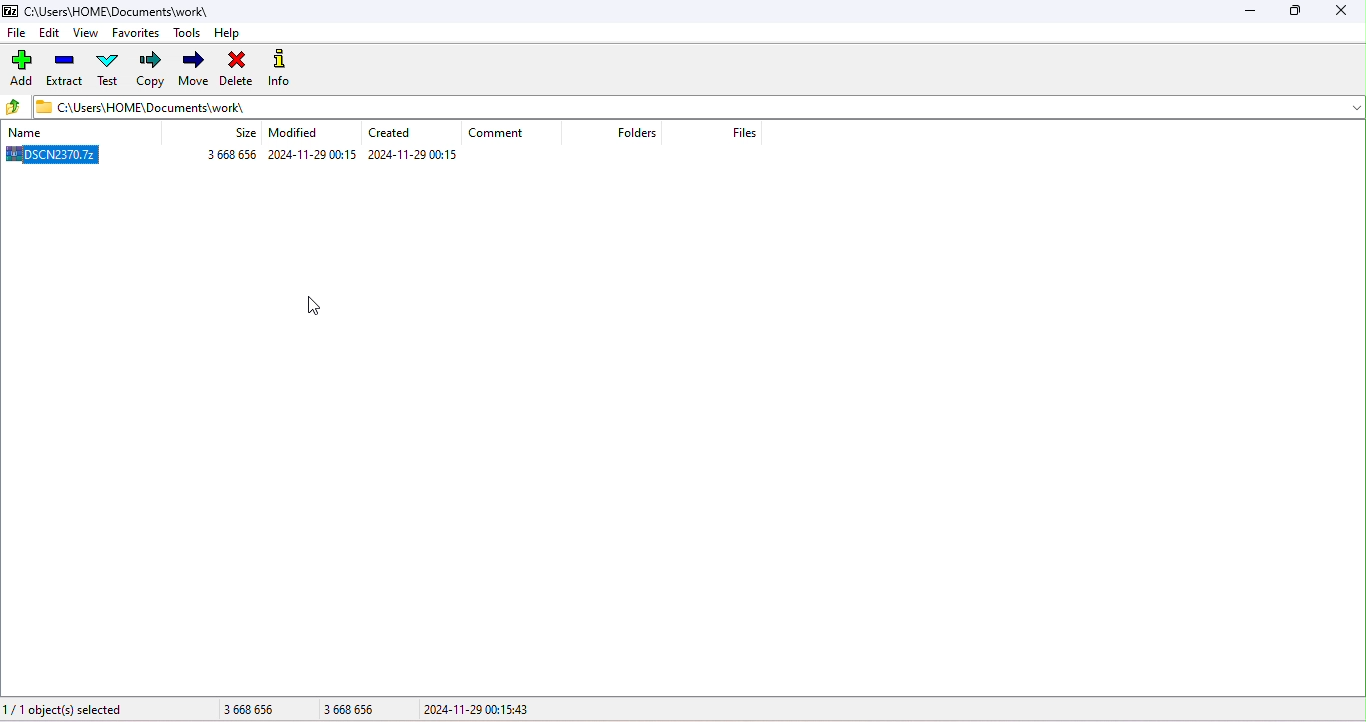 The image size is (1366, 722). What do you see at coordinates (17, 32) in the screenshot?
I see `file` at bounding box center [17, 32].